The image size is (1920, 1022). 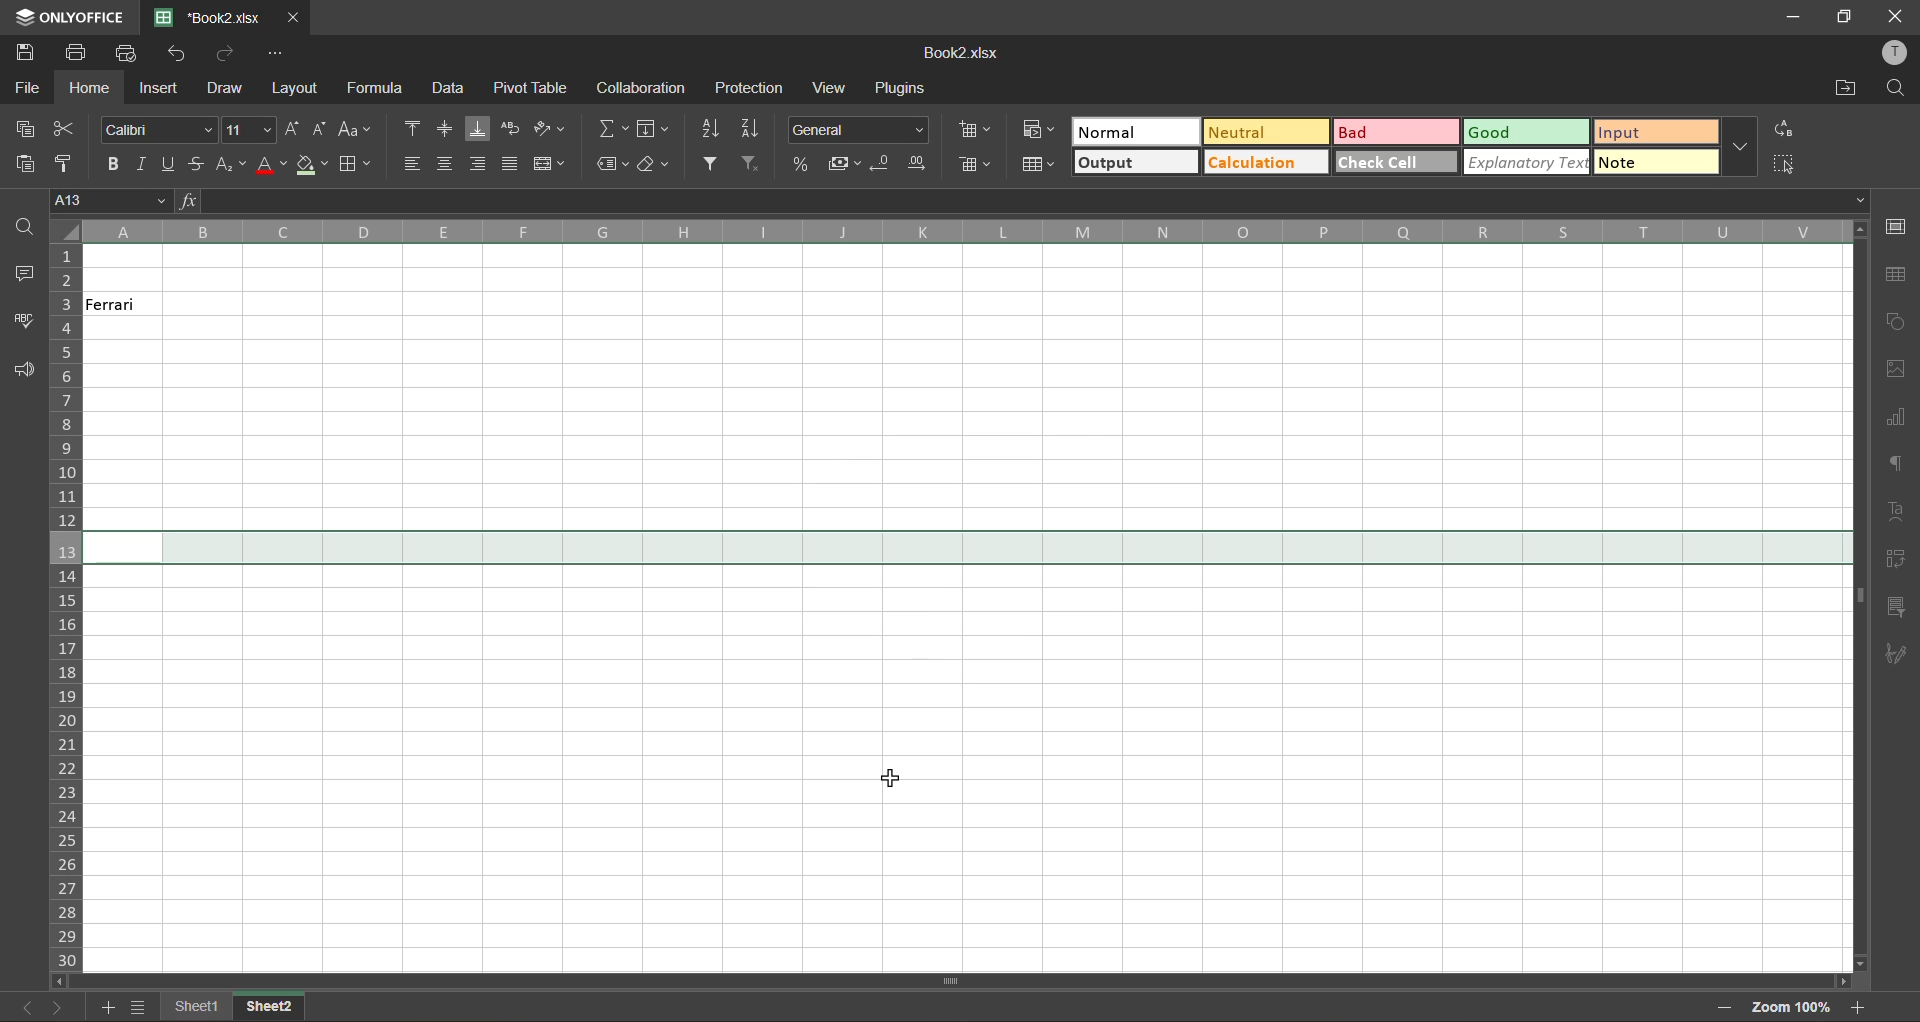 What do you see at coordinates (377, 87) in the screenshot?
I see `formula` at bounding box center [377, 87].